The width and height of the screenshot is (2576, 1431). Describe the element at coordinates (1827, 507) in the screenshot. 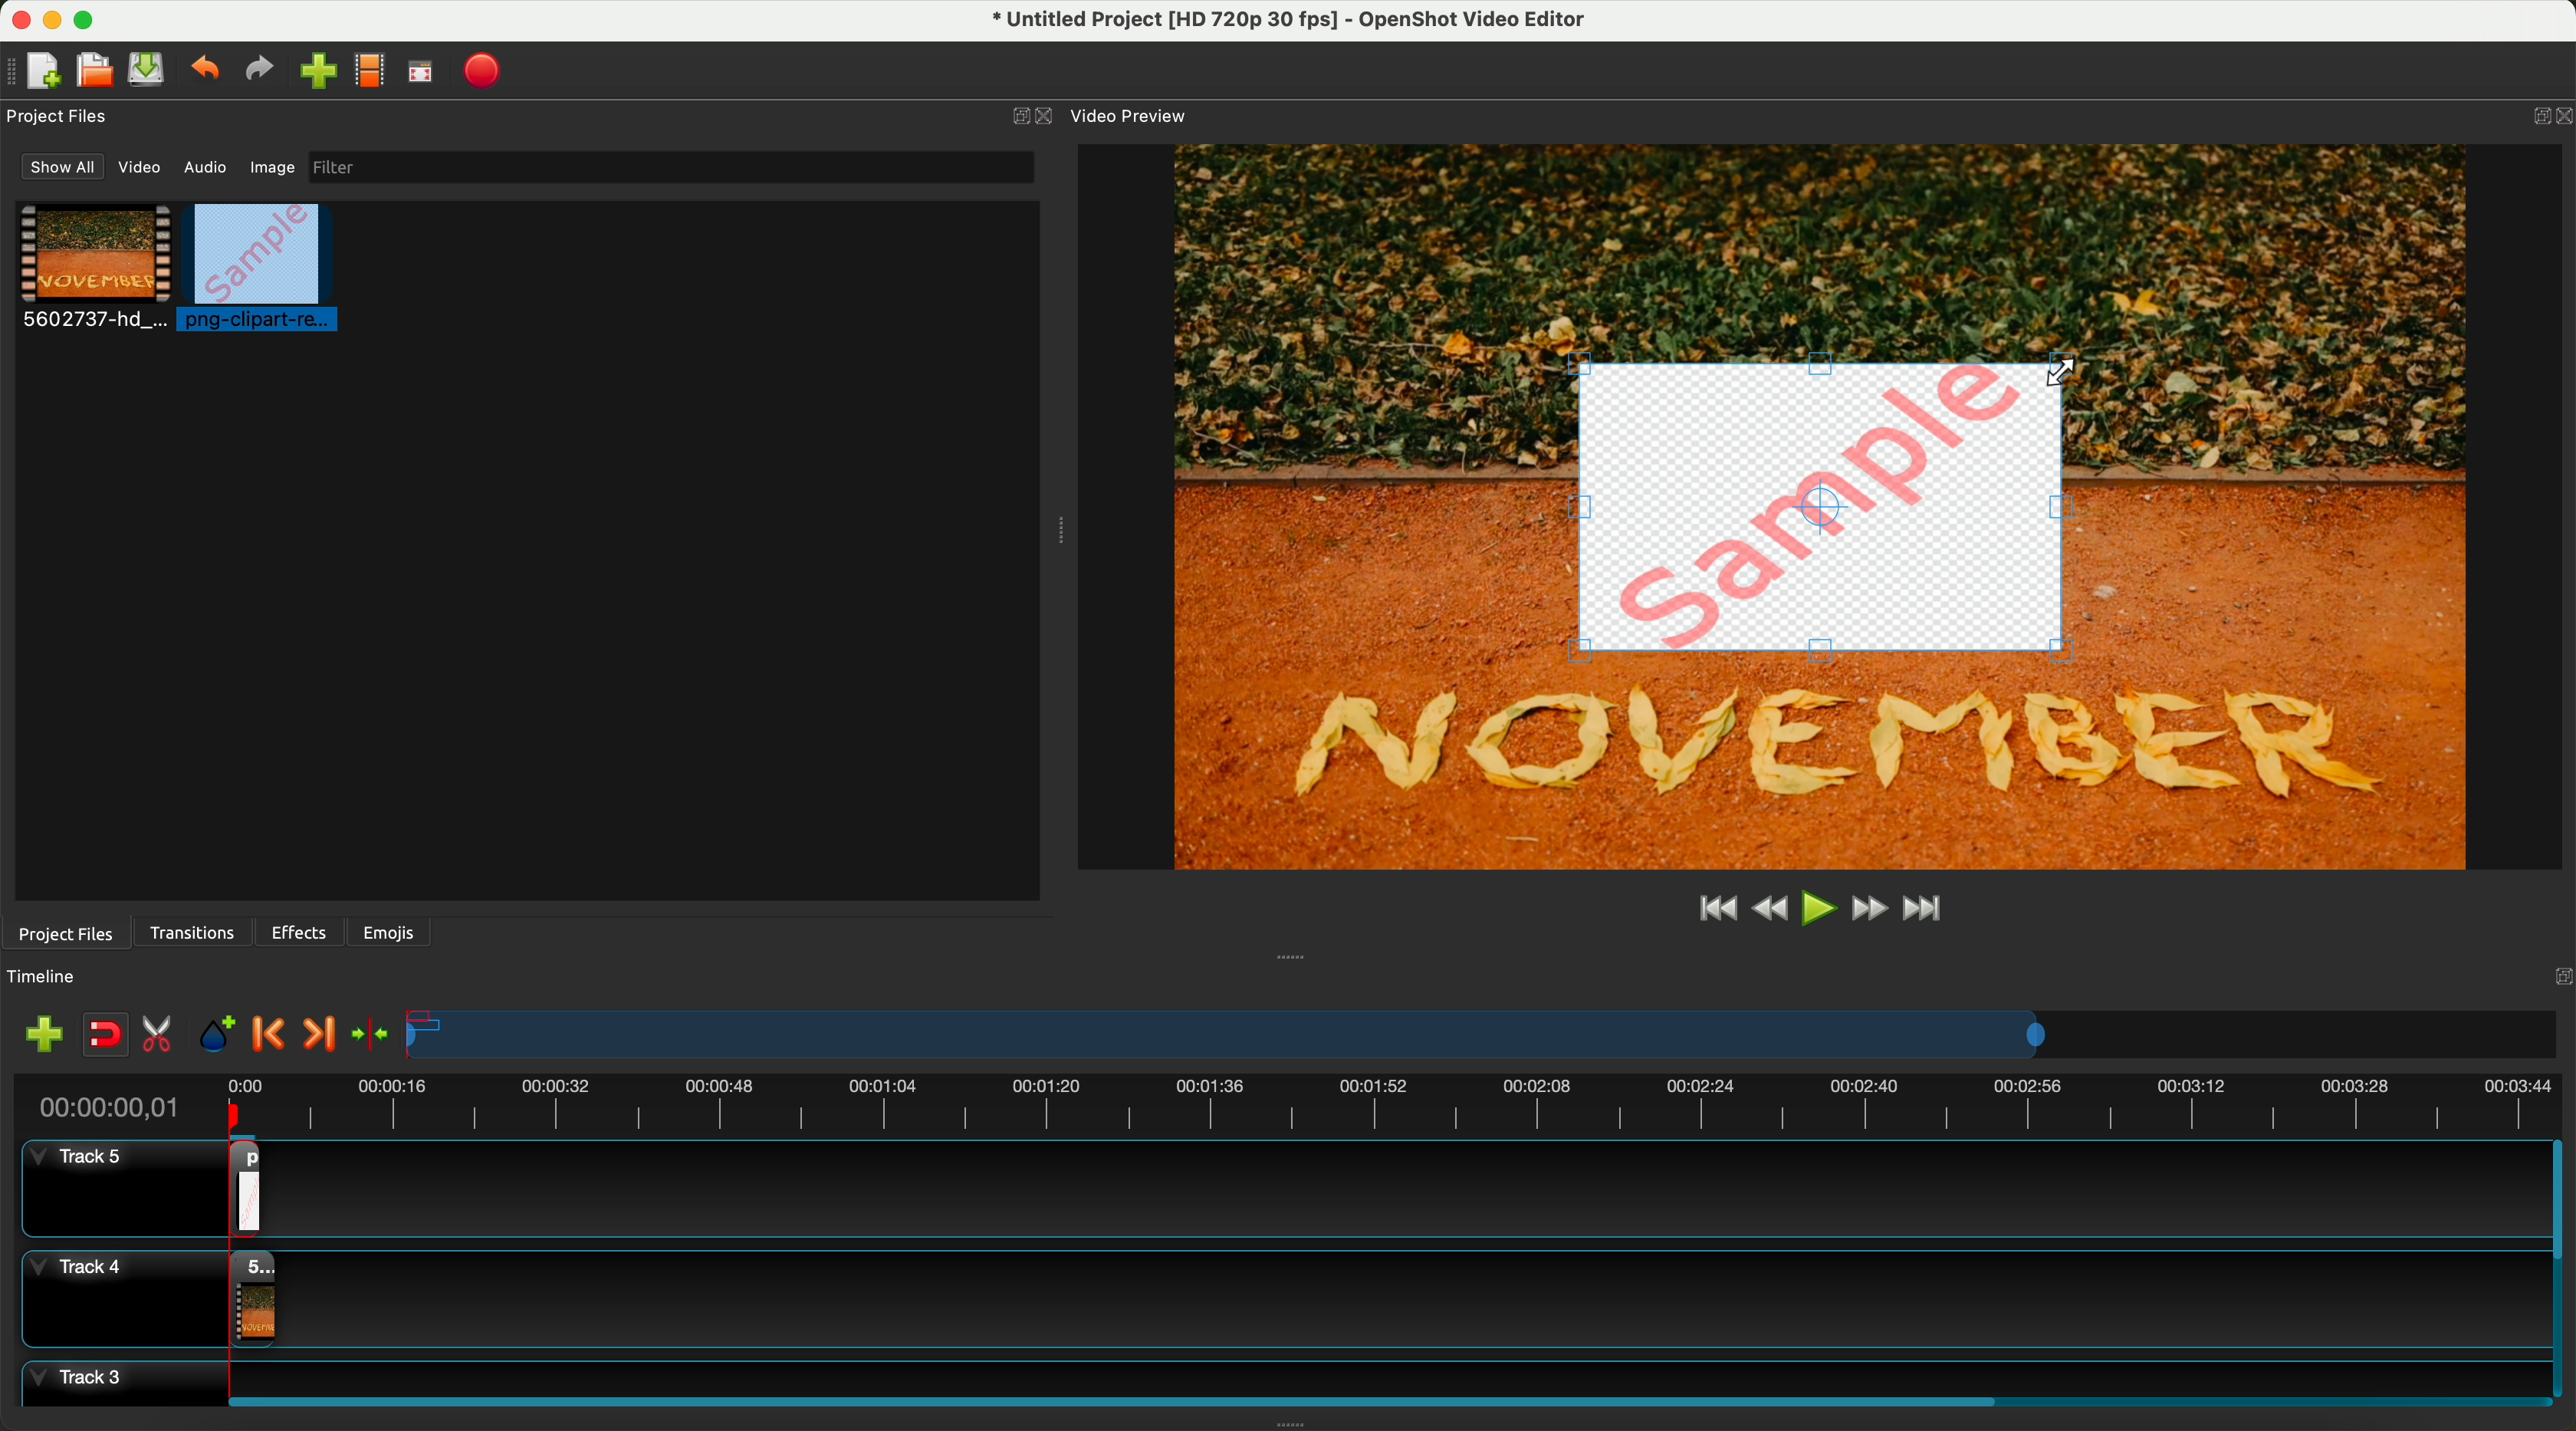

I see `drag image to reduce` at that location.